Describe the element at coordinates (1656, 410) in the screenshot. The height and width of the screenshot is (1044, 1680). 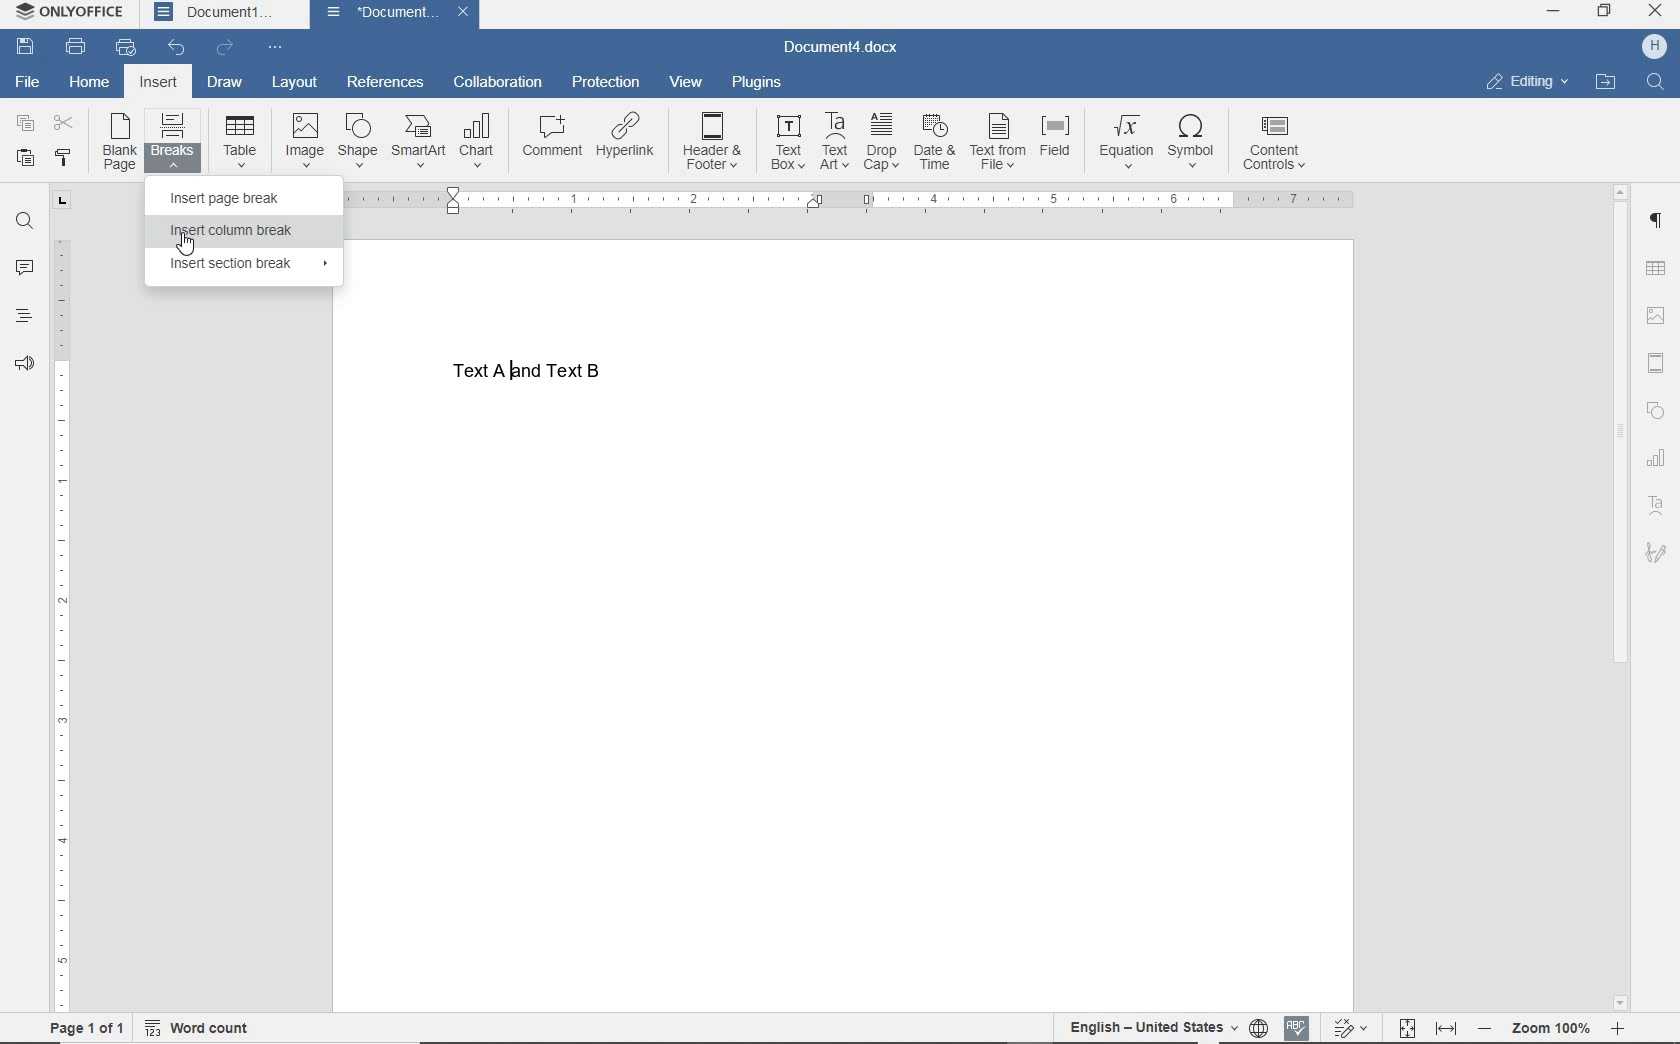
I see `SHAPE` at that location.